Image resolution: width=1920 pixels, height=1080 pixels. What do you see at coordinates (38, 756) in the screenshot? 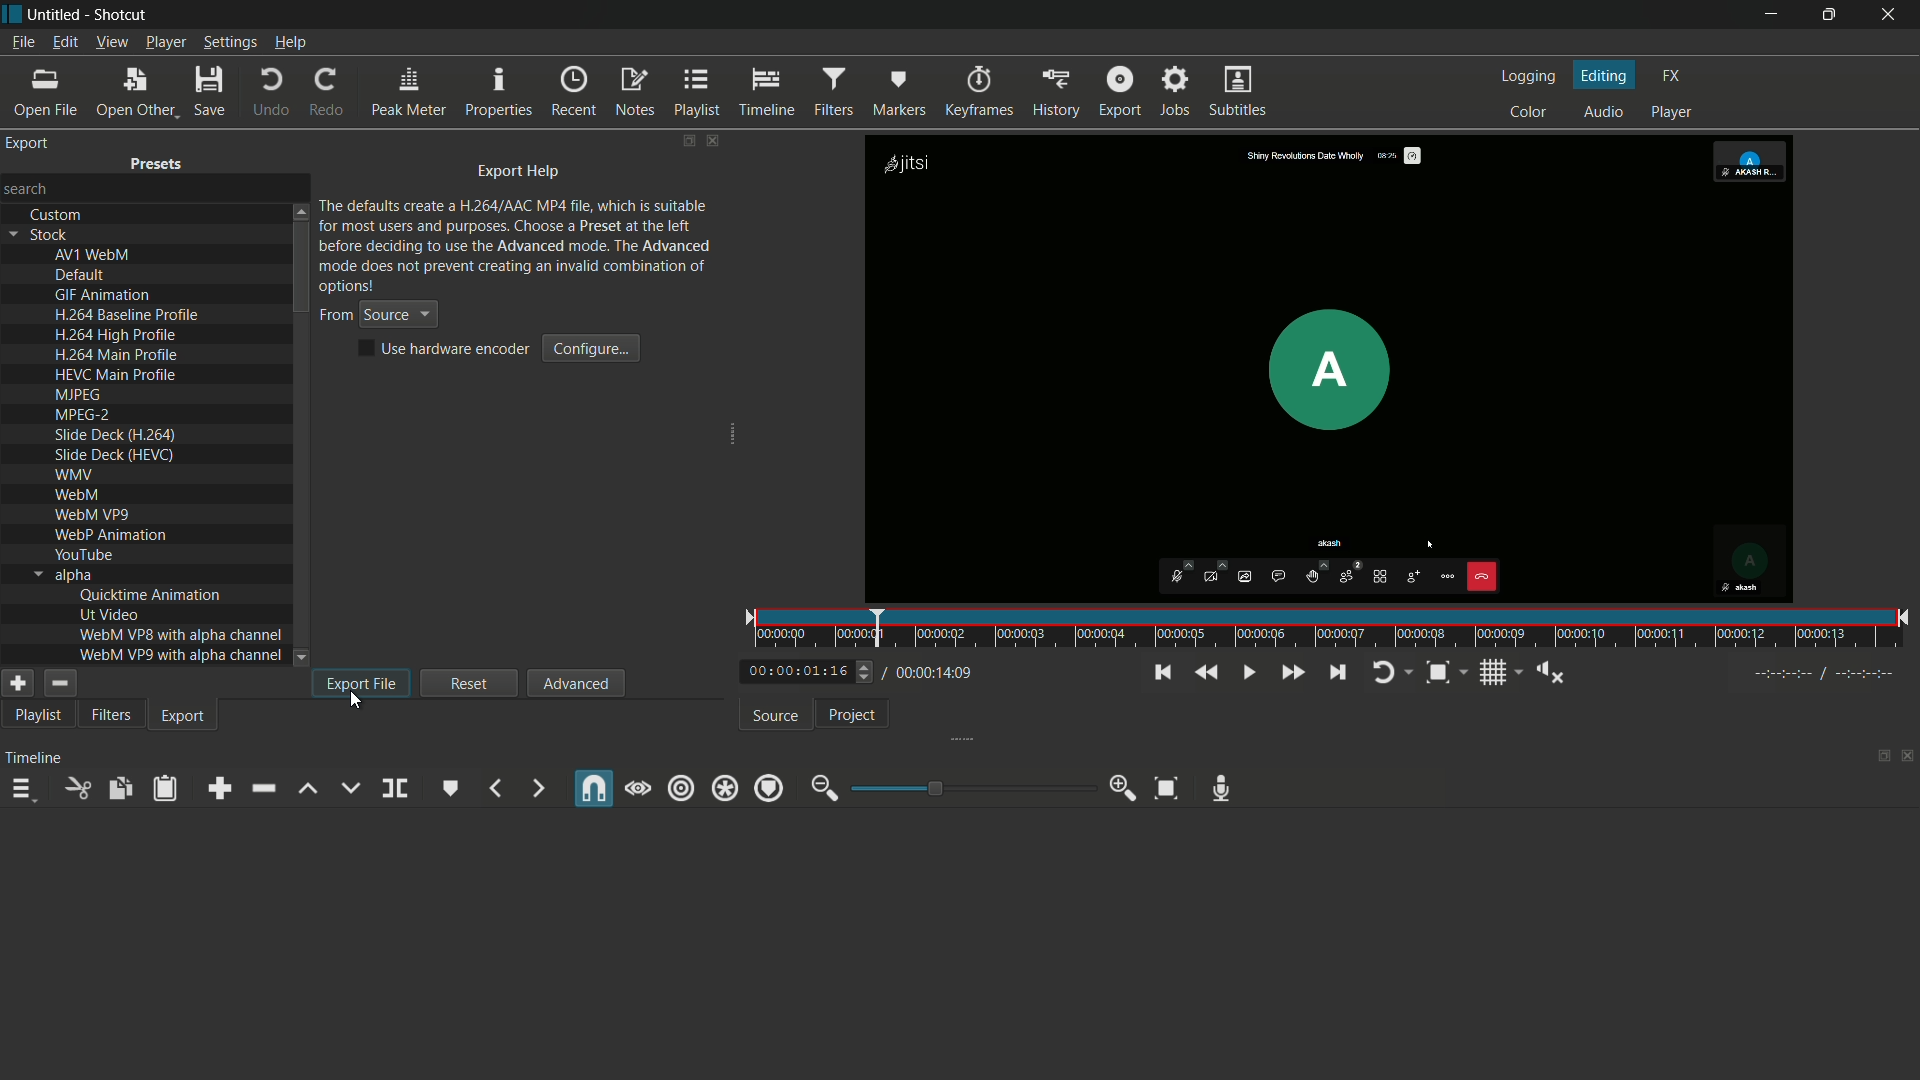
I see `Timeline` at bounding box center [38, 756].